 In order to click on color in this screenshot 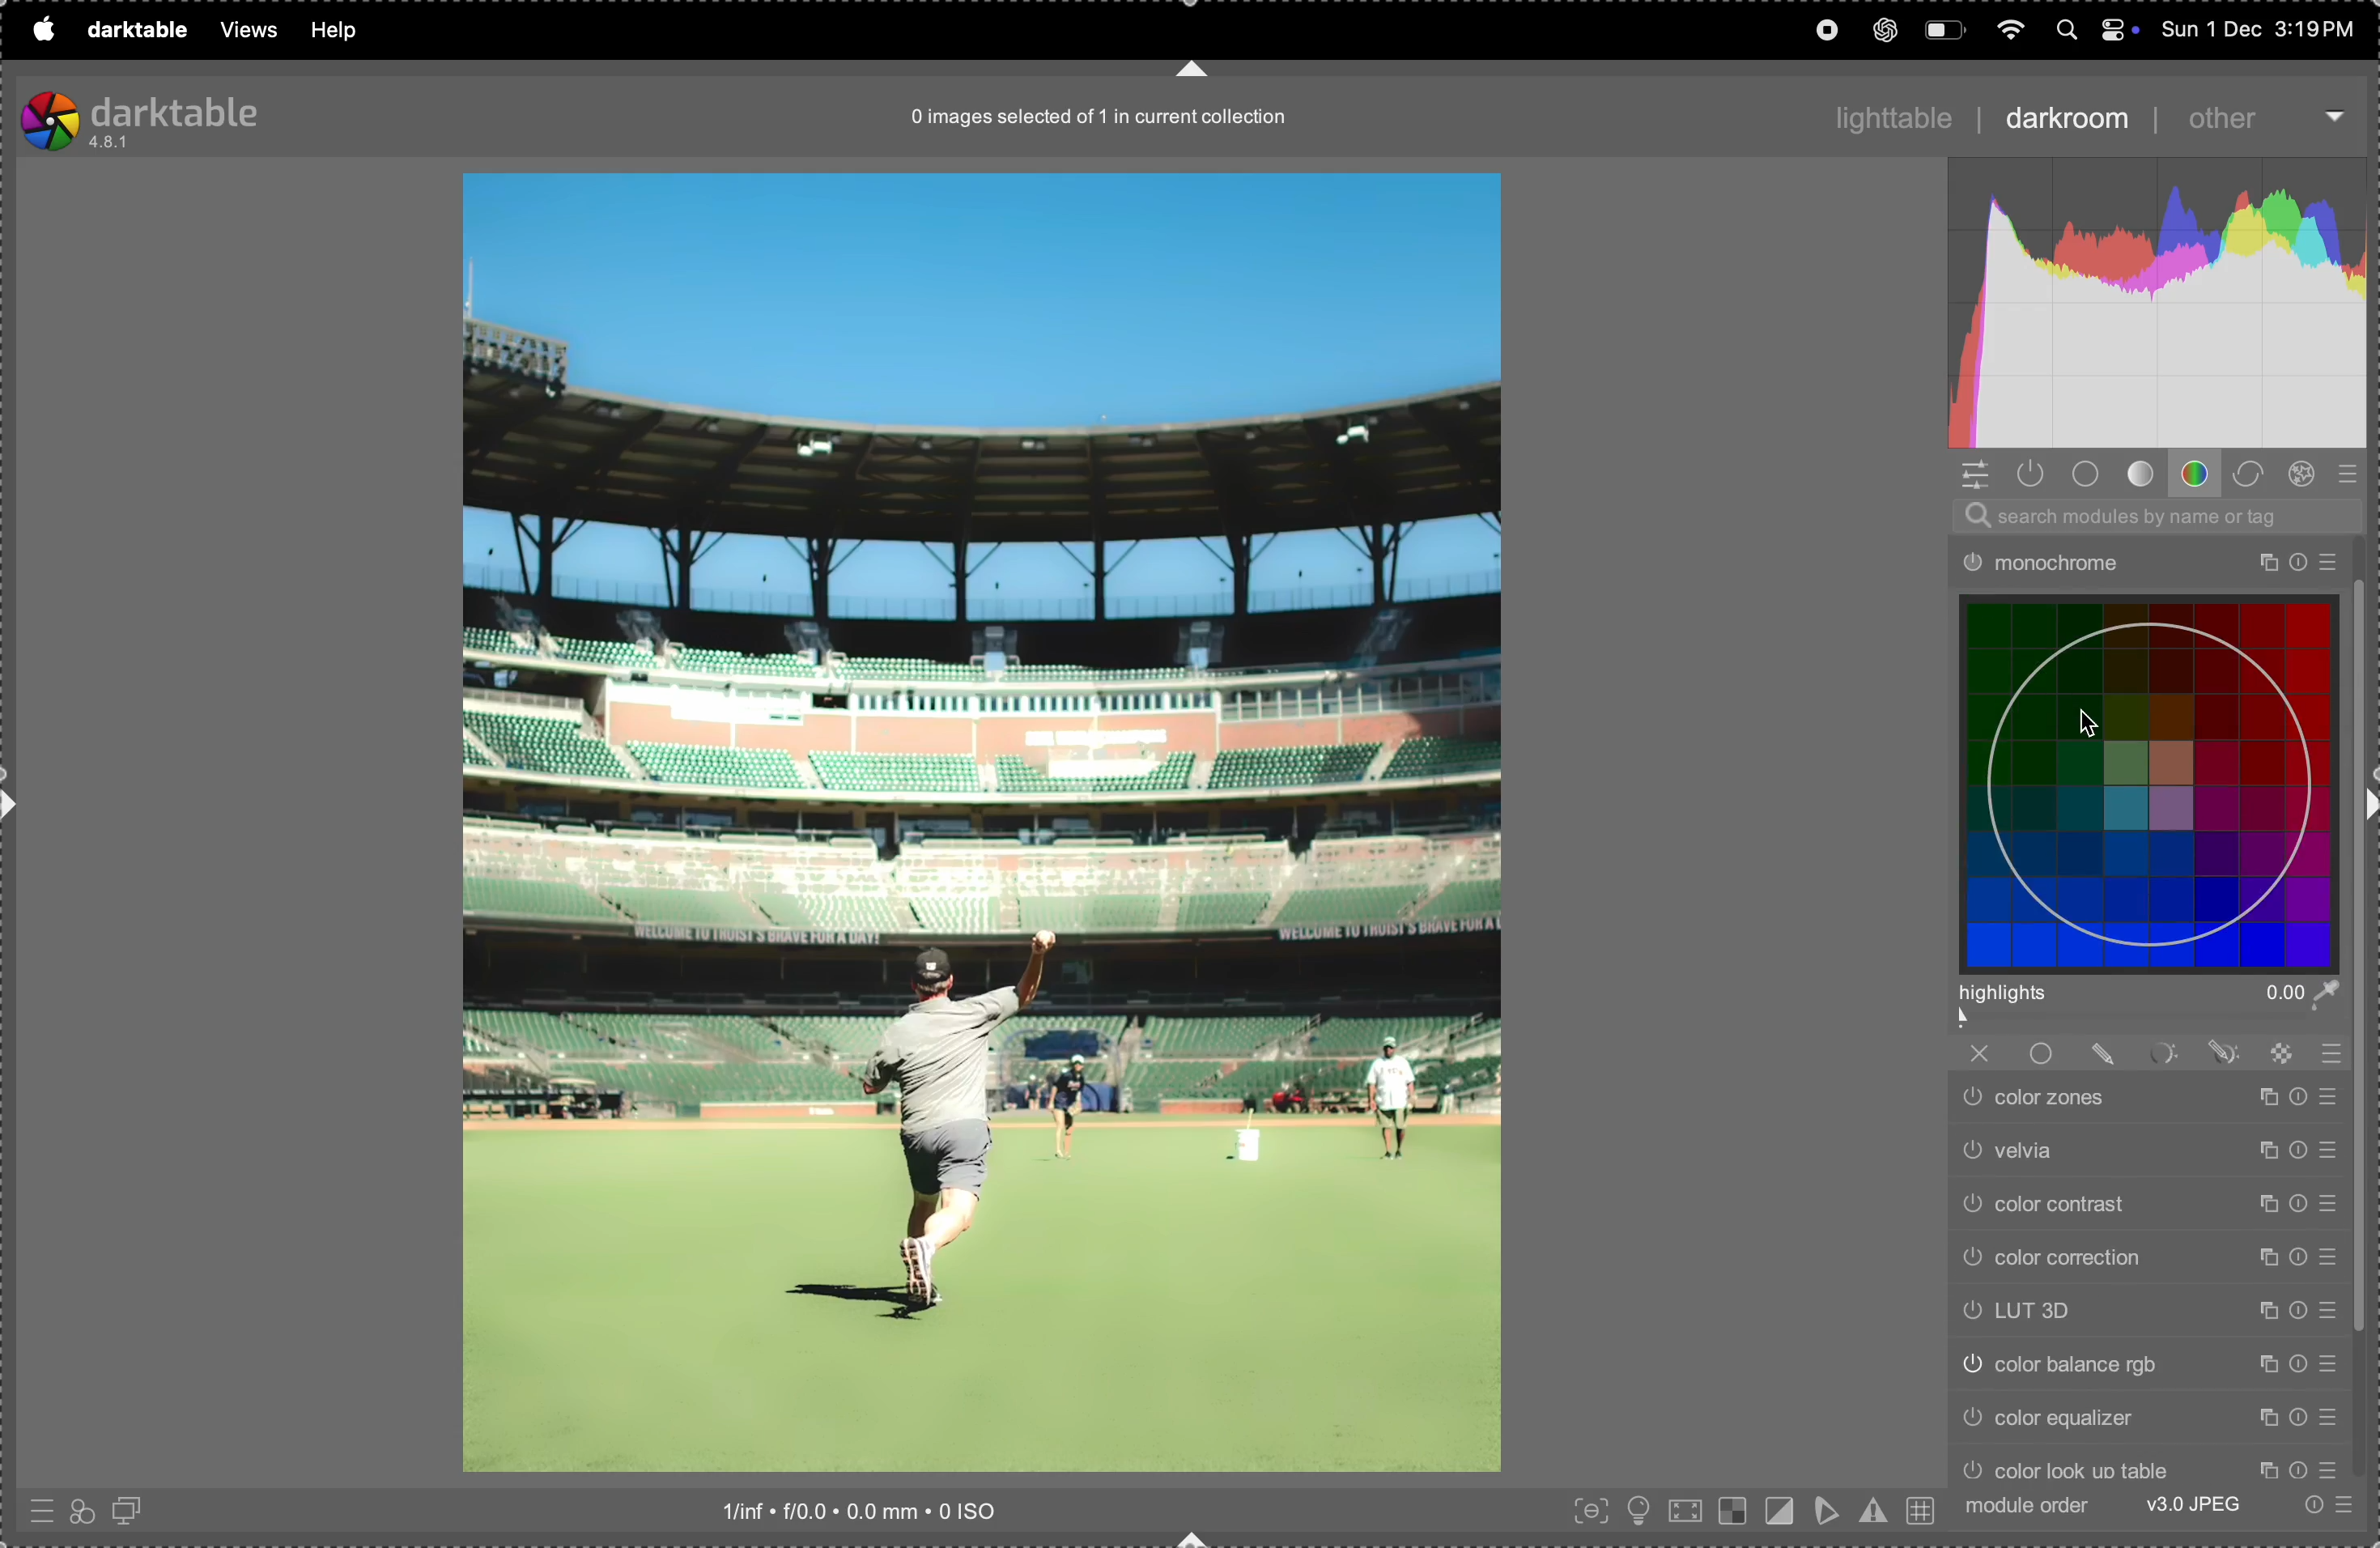, I will do `click(2199, 473)`.